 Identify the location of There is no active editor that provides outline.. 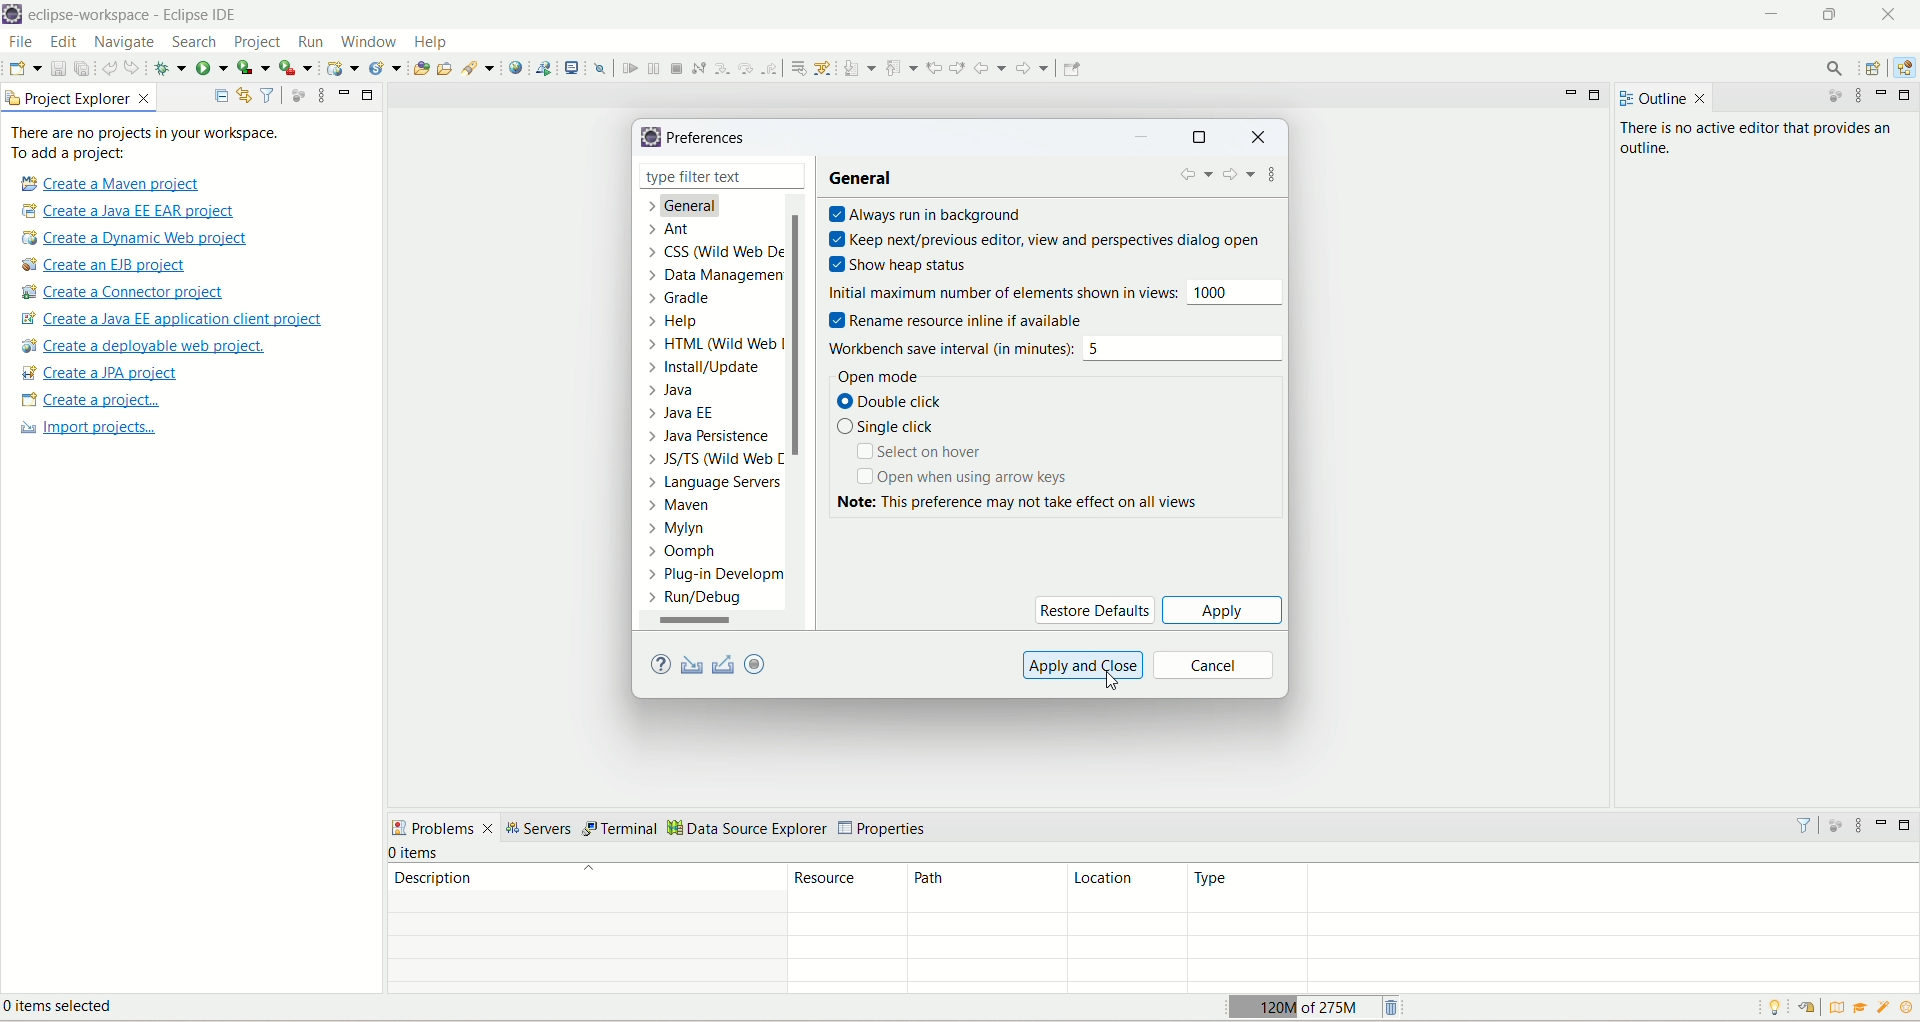
(1763, 140).